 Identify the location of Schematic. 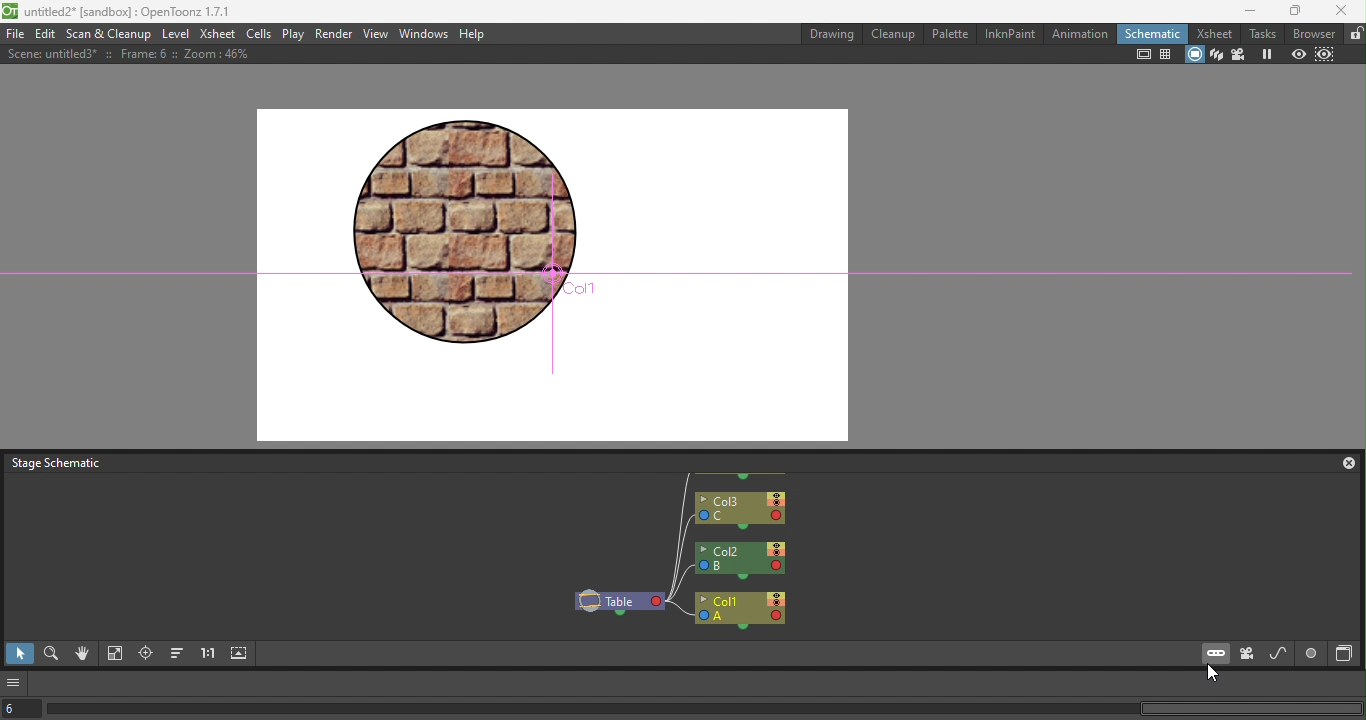
(1152, 34).